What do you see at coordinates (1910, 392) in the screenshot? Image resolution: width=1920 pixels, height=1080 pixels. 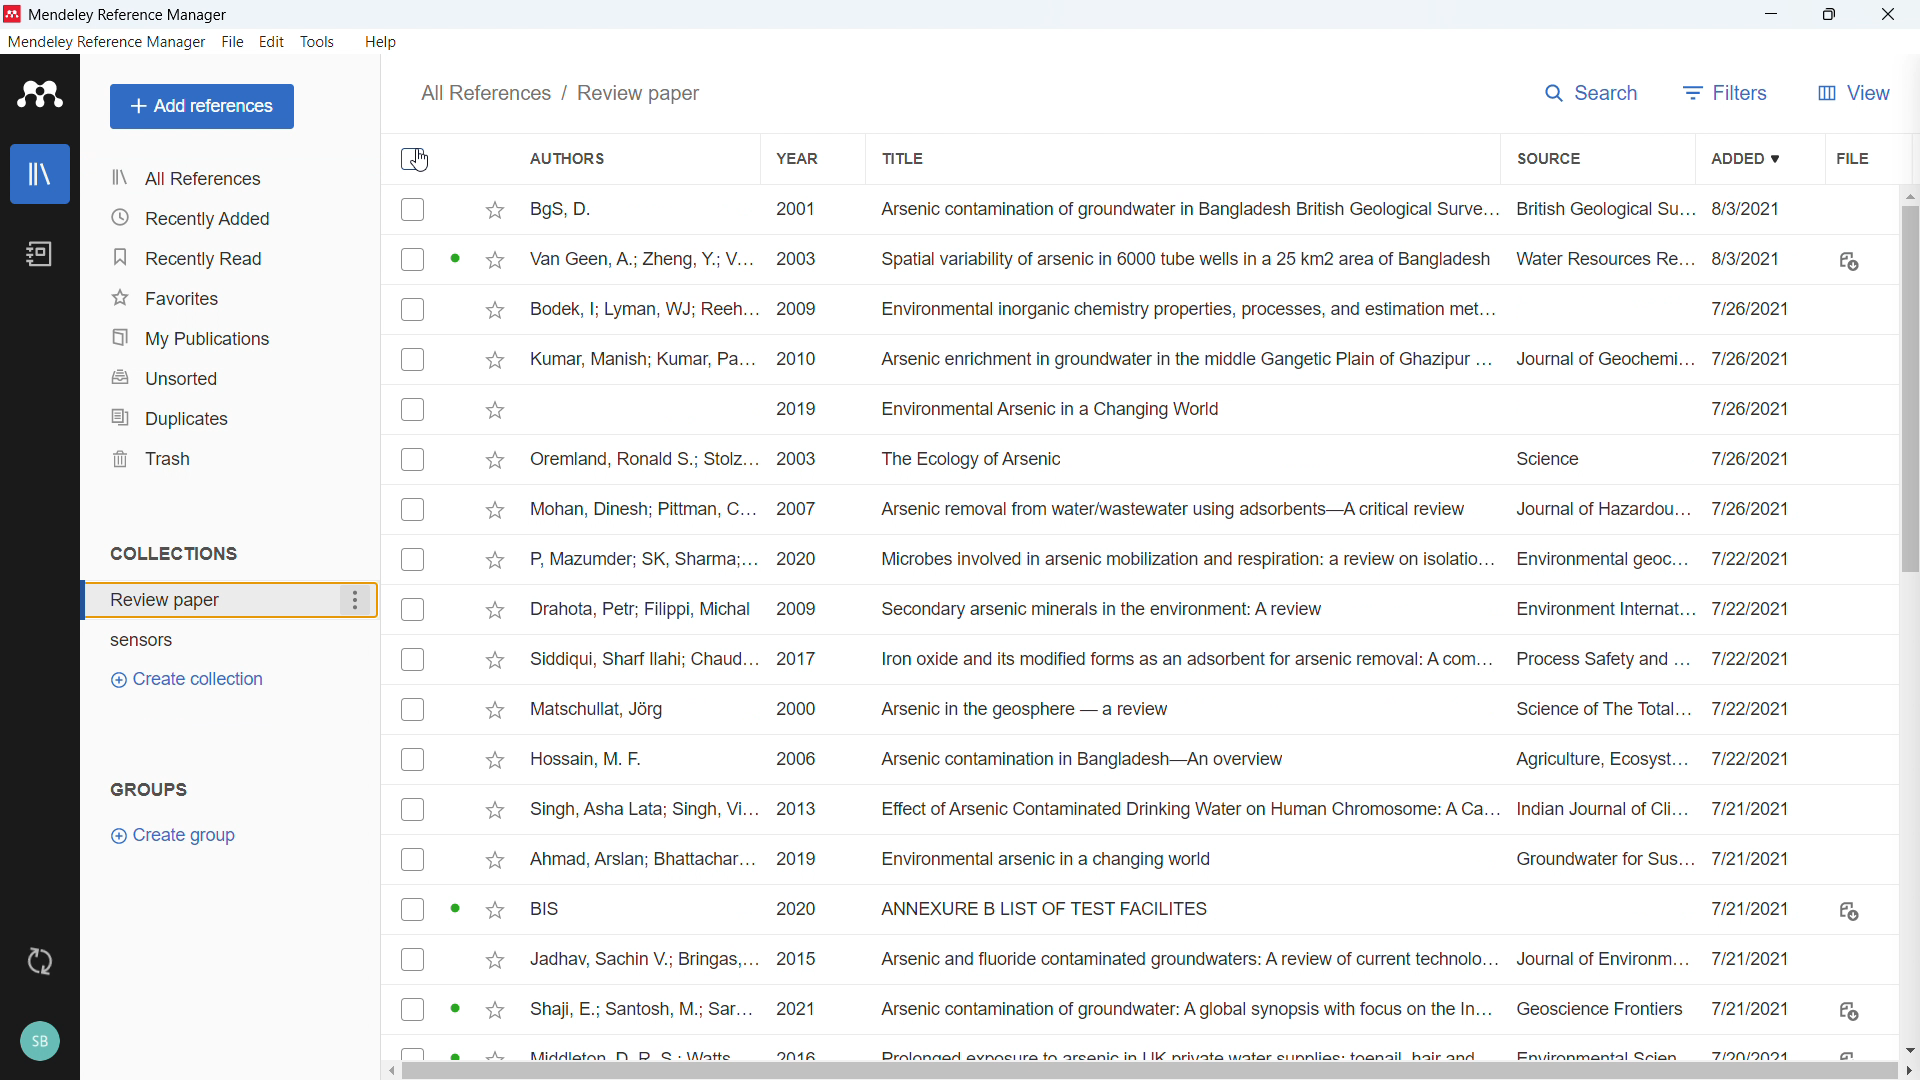 I see `Vertical scroll bar ` at bounding box center [1910, 392].